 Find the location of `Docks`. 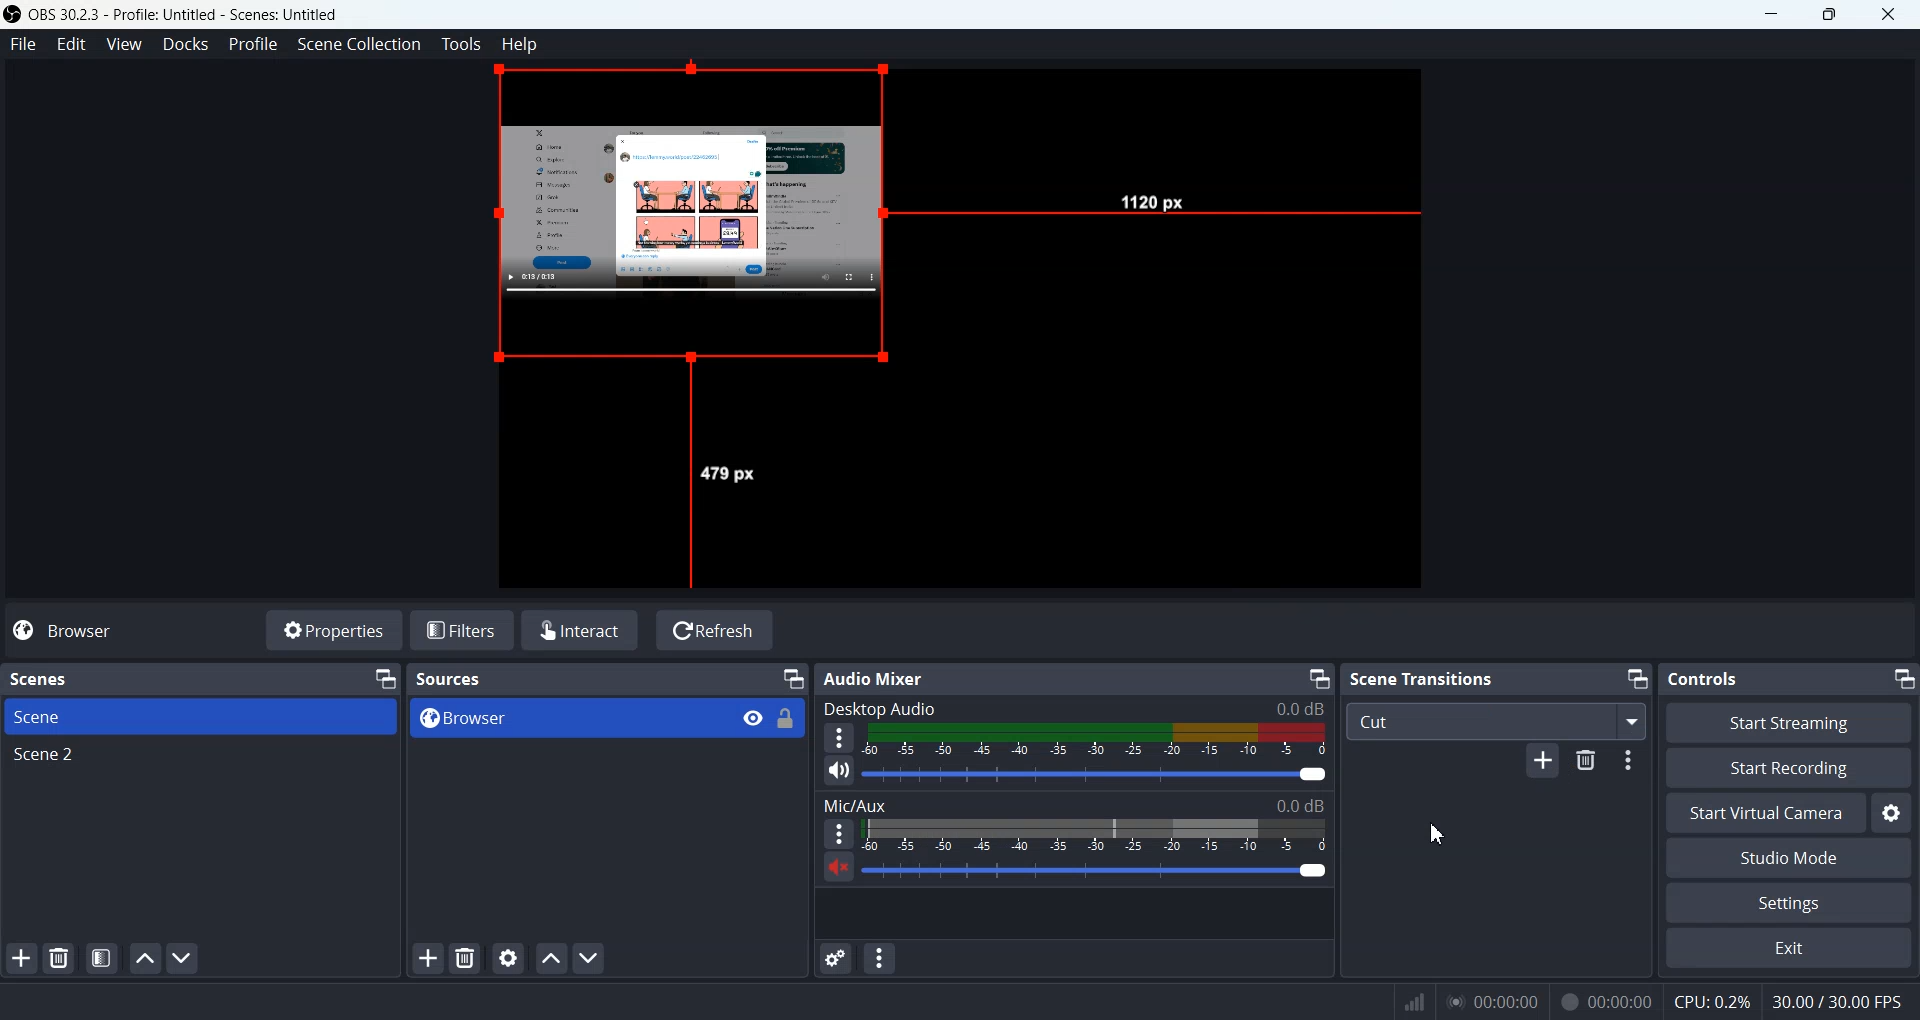

Docks is located at coordinates (186, 44).